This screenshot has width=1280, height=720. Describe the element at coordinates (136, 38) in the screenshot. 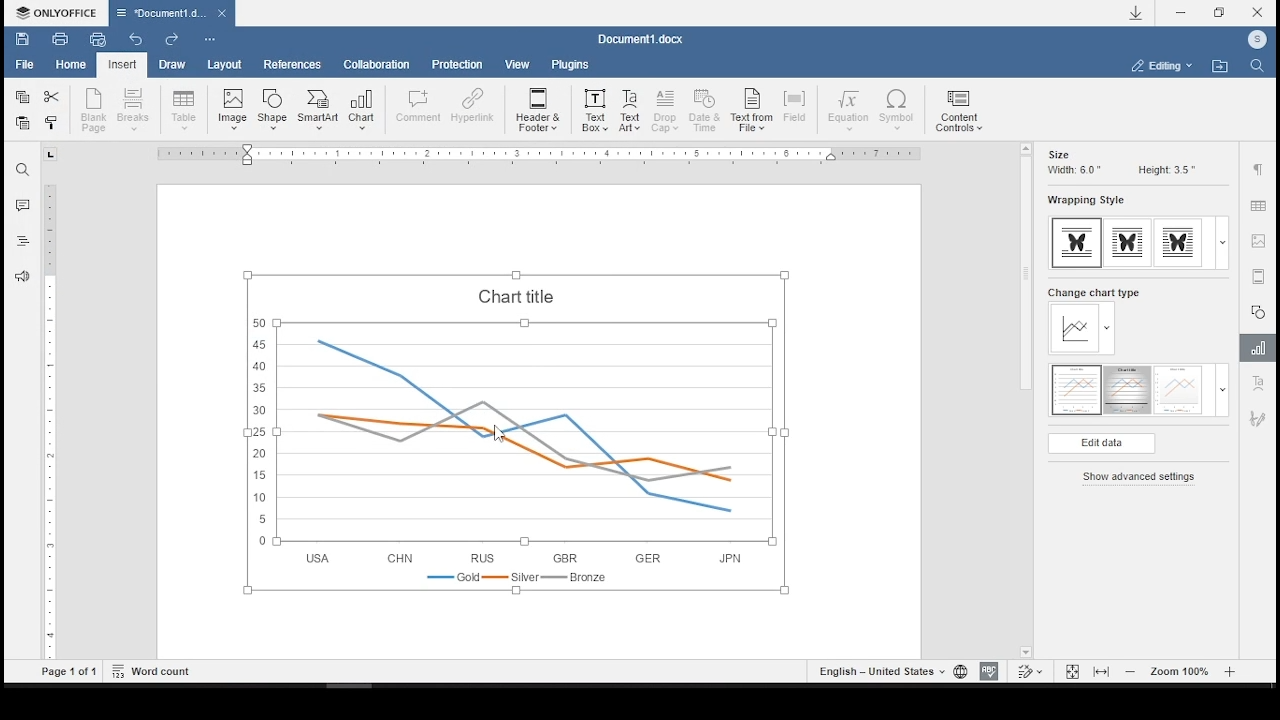

I see `undo` at that location.